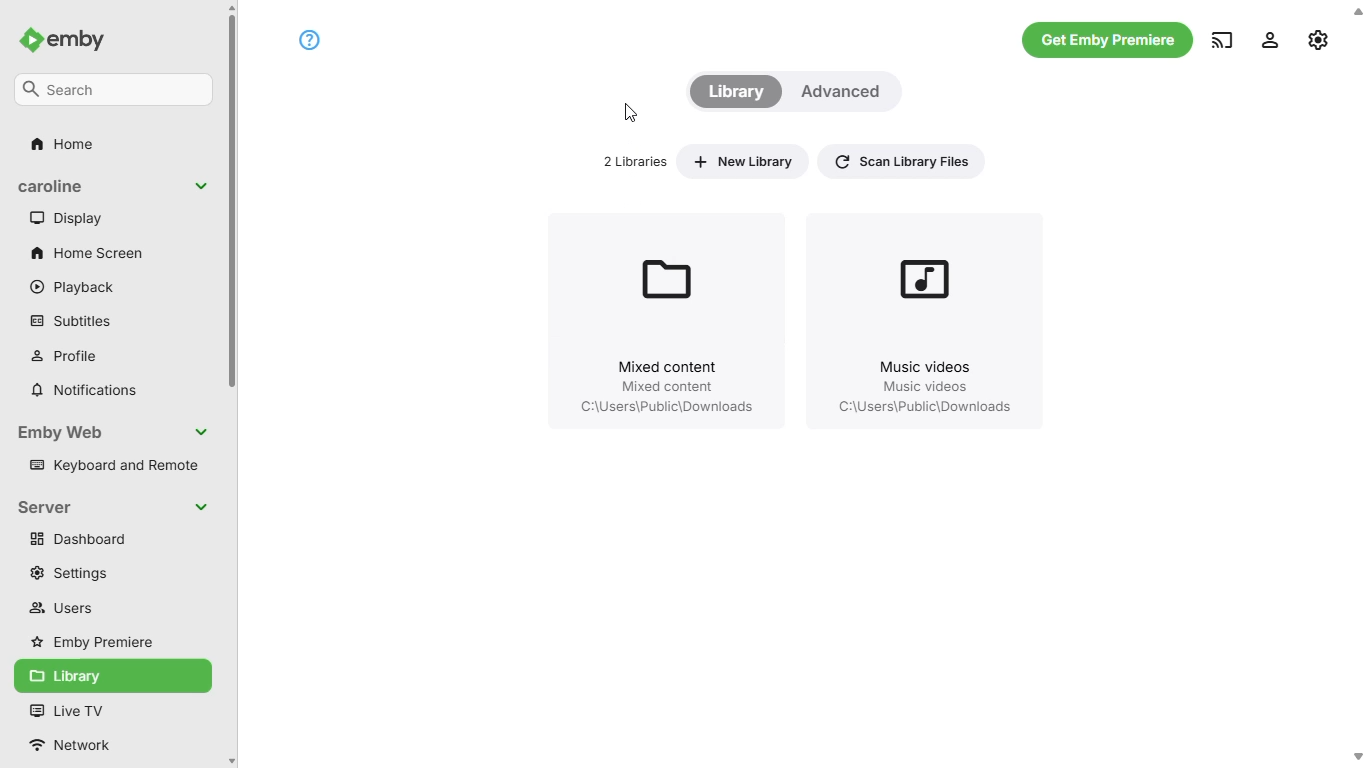  What do you see at coordinates (629, 112) in the screenshot?
I see `cursor` at bounding box center [629, 112].